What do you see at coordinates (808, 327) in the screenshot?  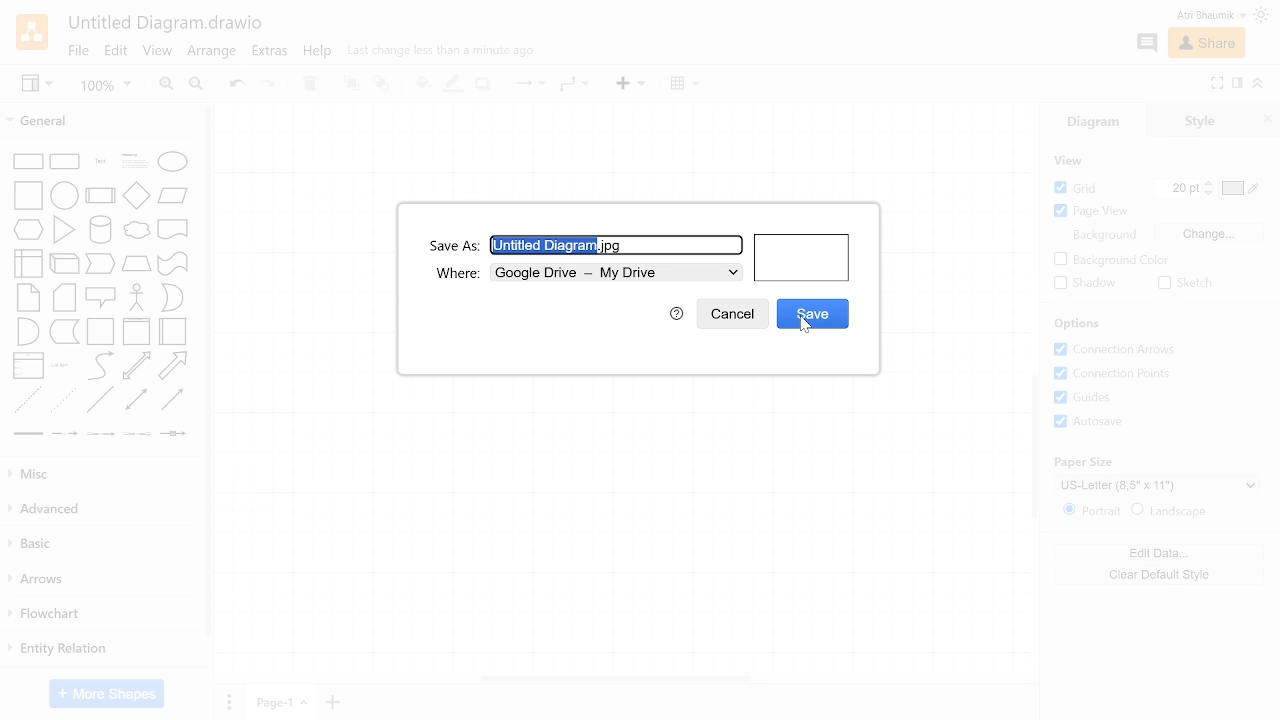 I see `cursor` at bounding box center [808, 327].